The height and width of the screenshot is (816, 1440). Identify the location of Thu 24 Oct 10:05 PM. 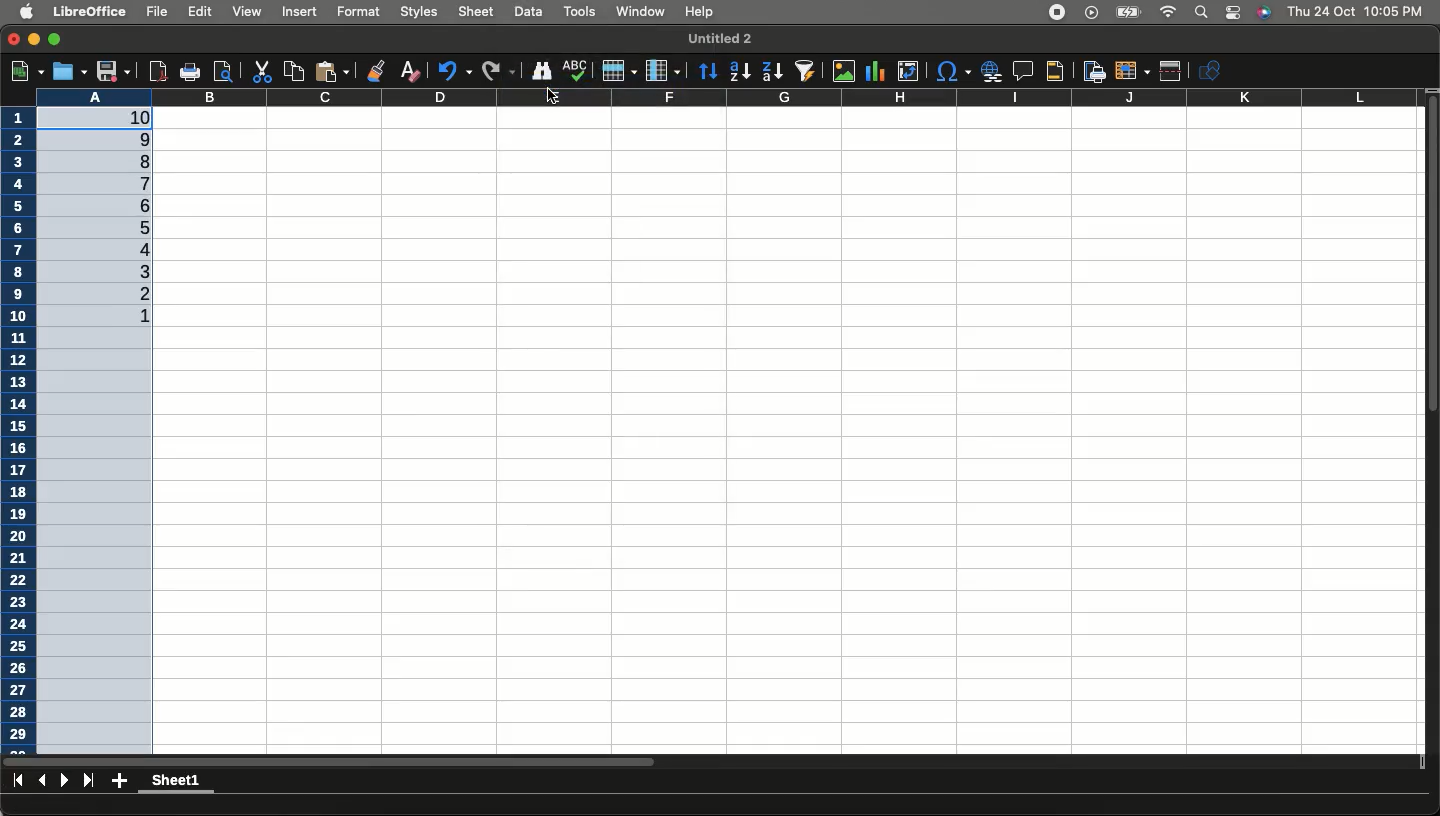
(1357, 11).